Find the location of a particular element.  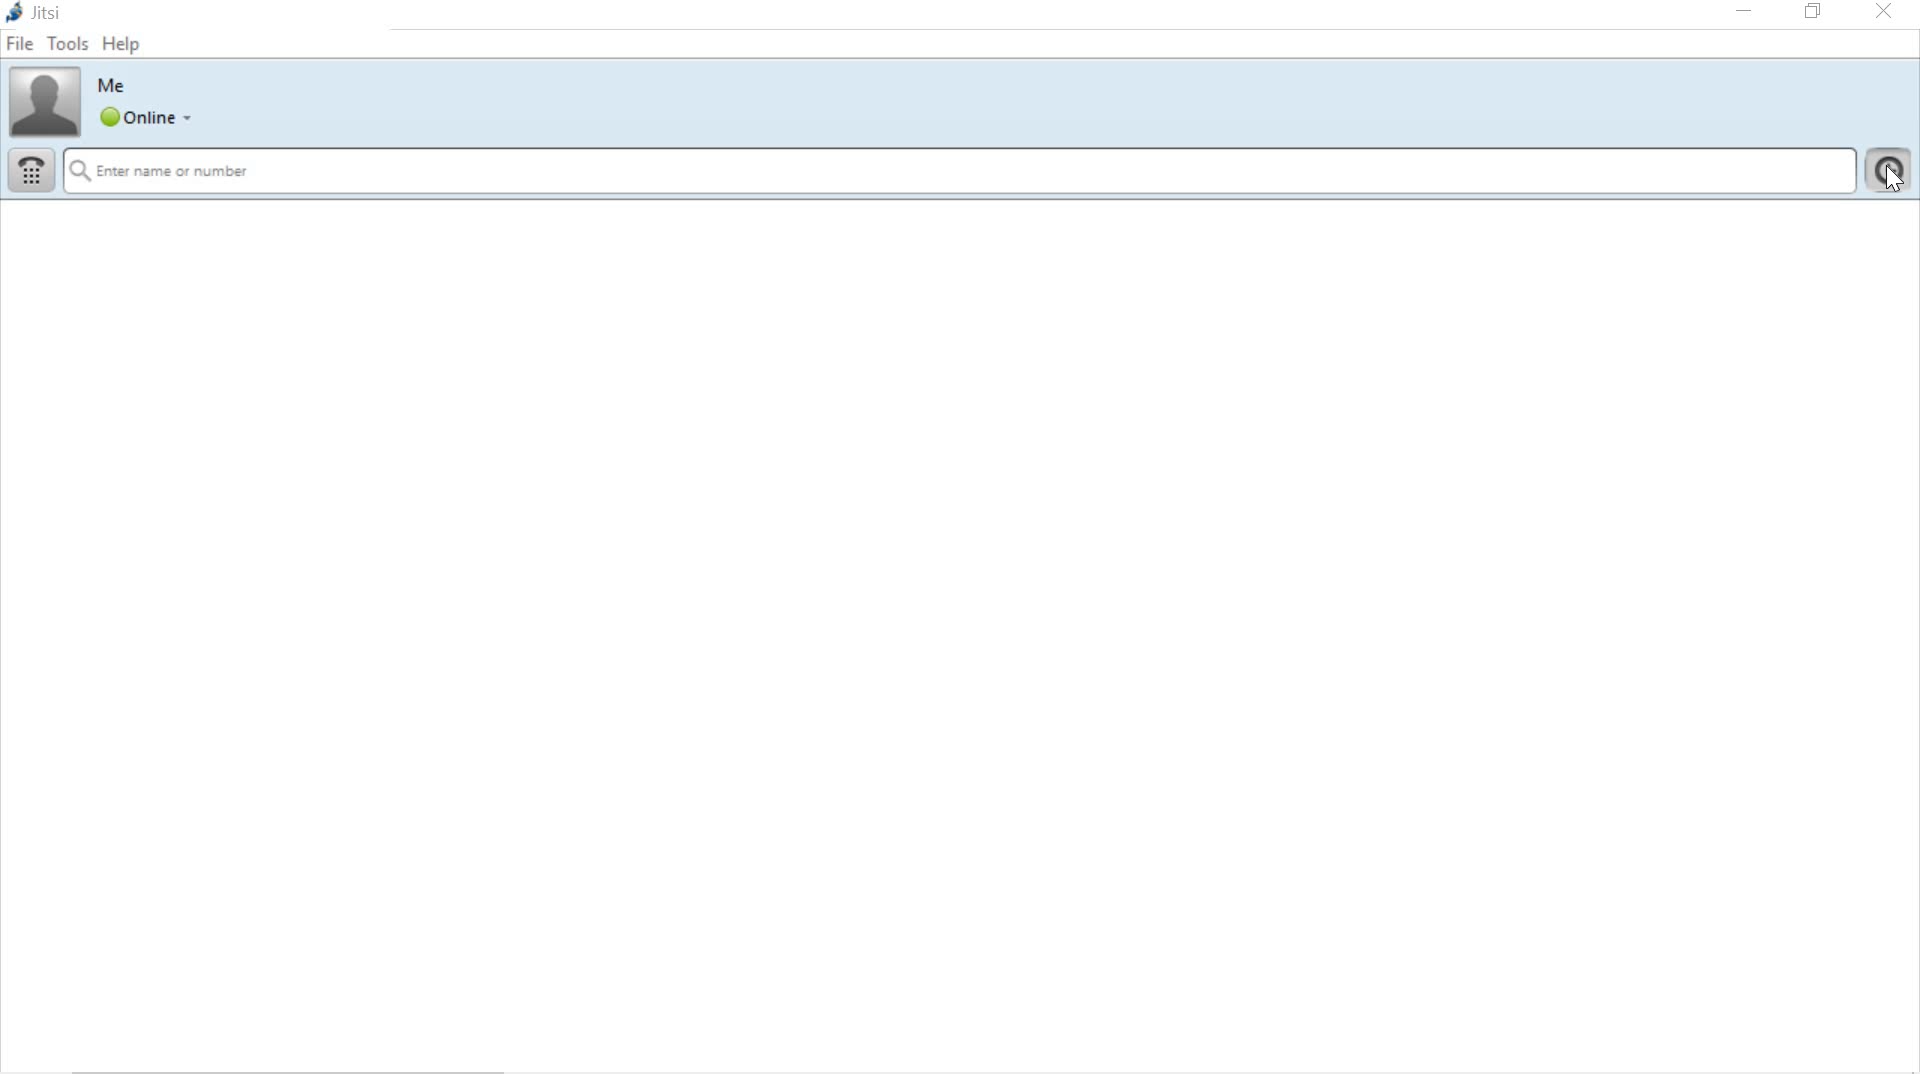

tools is located at coordinates (68, 44).